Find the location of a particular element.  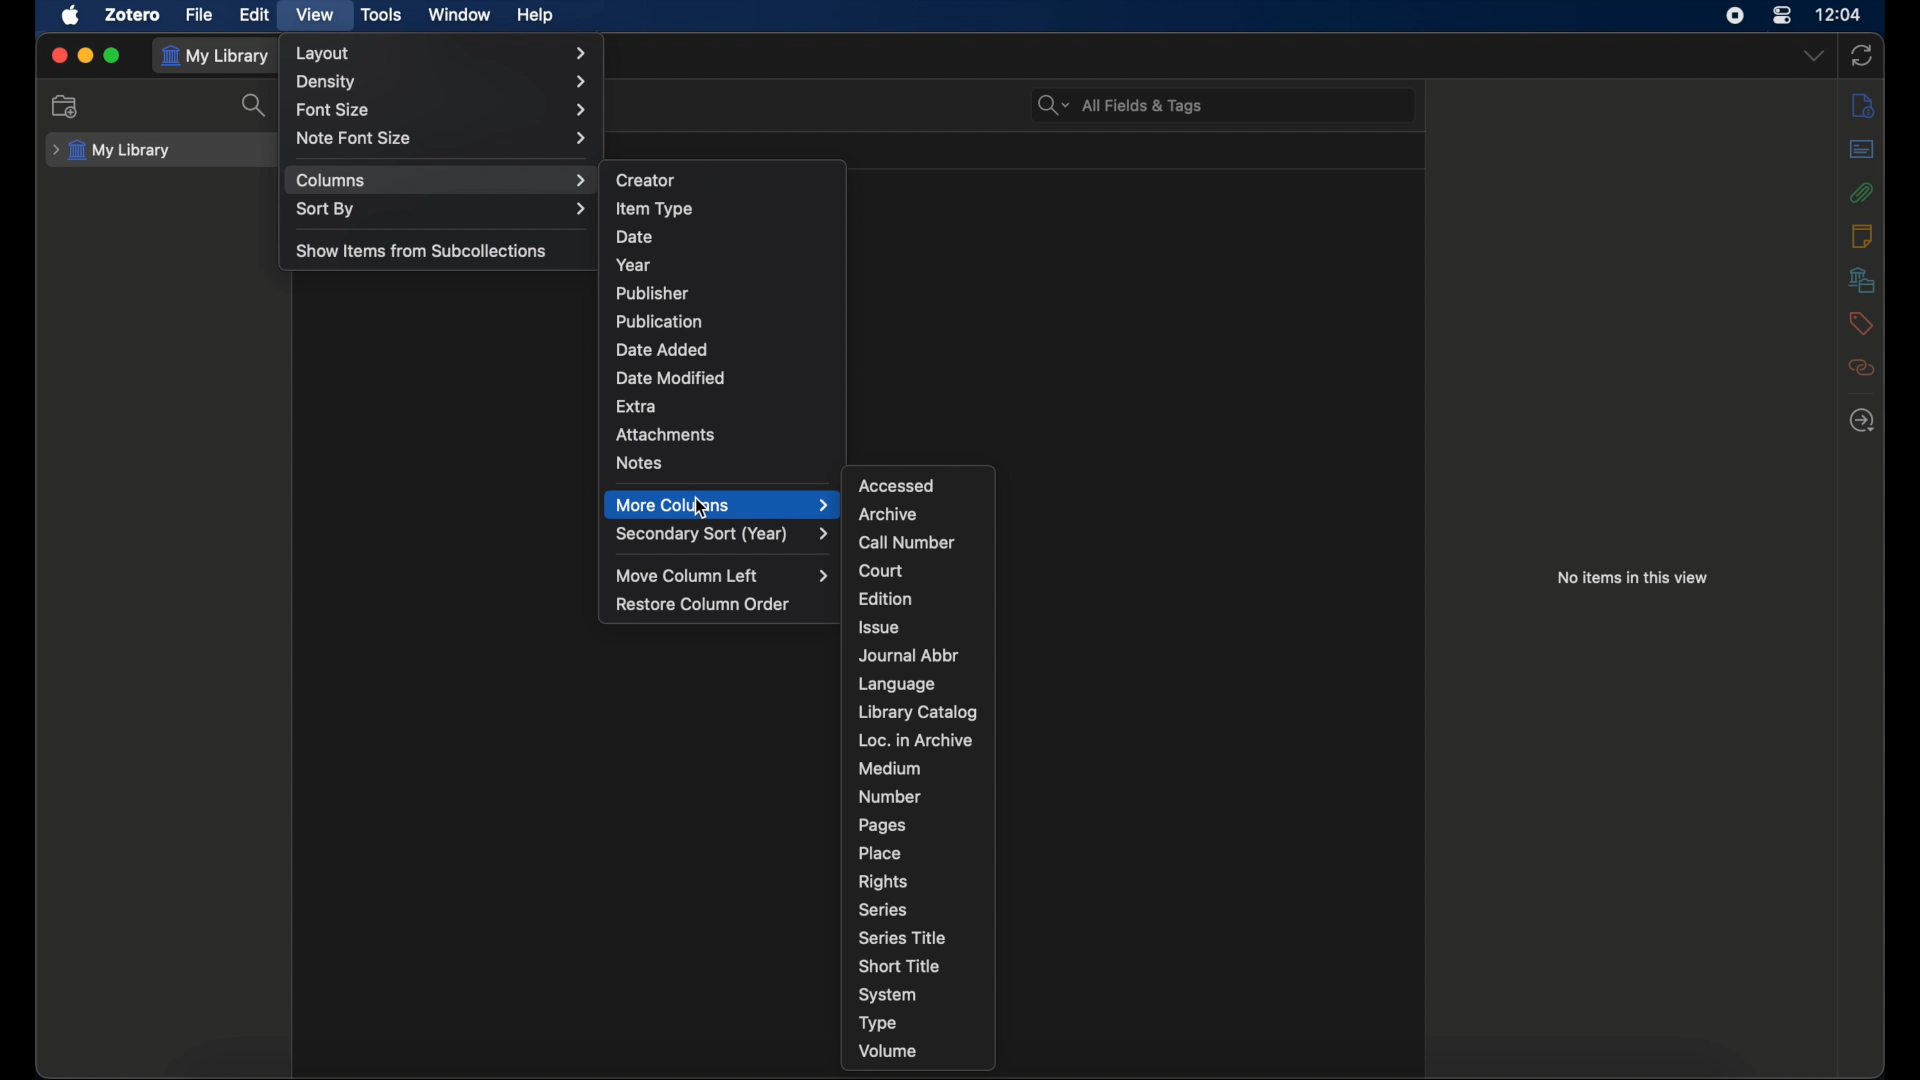

zotero is located at coordinates (134, 14).